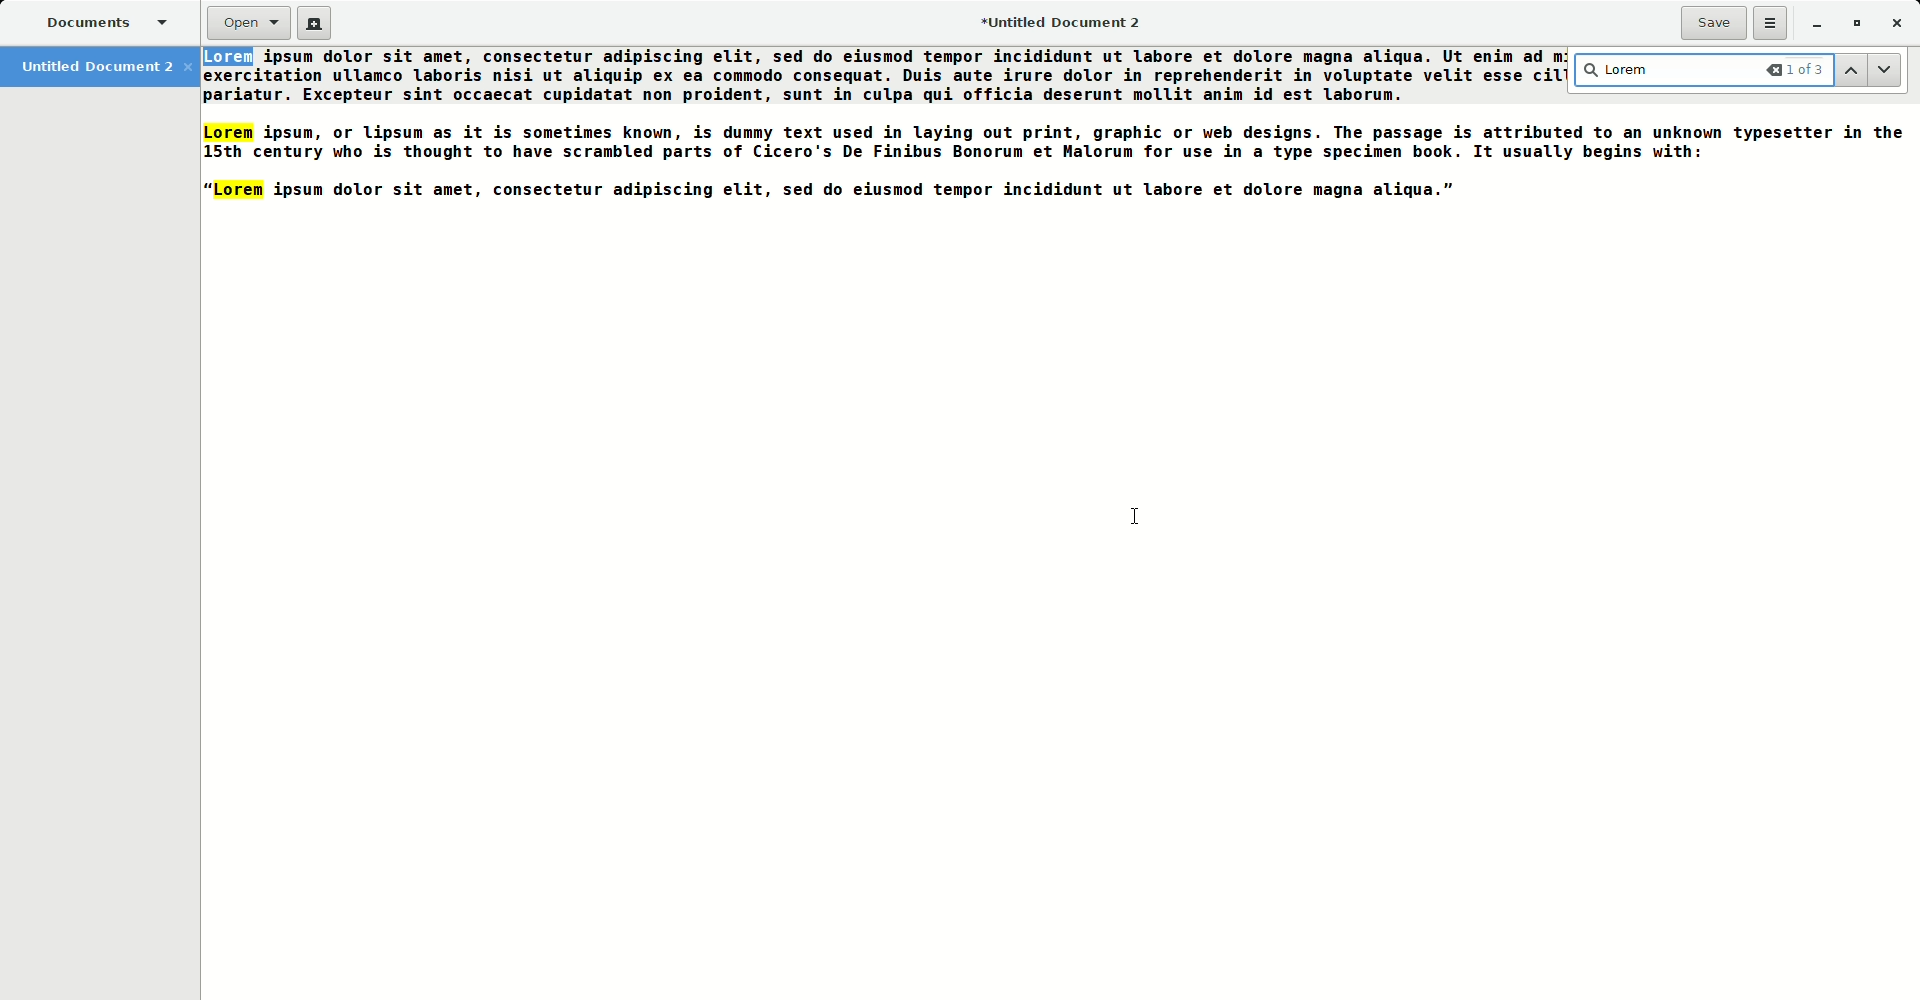  Describe the element at coordinates (240, 24) in the screenshot. I see `Open` at that location.